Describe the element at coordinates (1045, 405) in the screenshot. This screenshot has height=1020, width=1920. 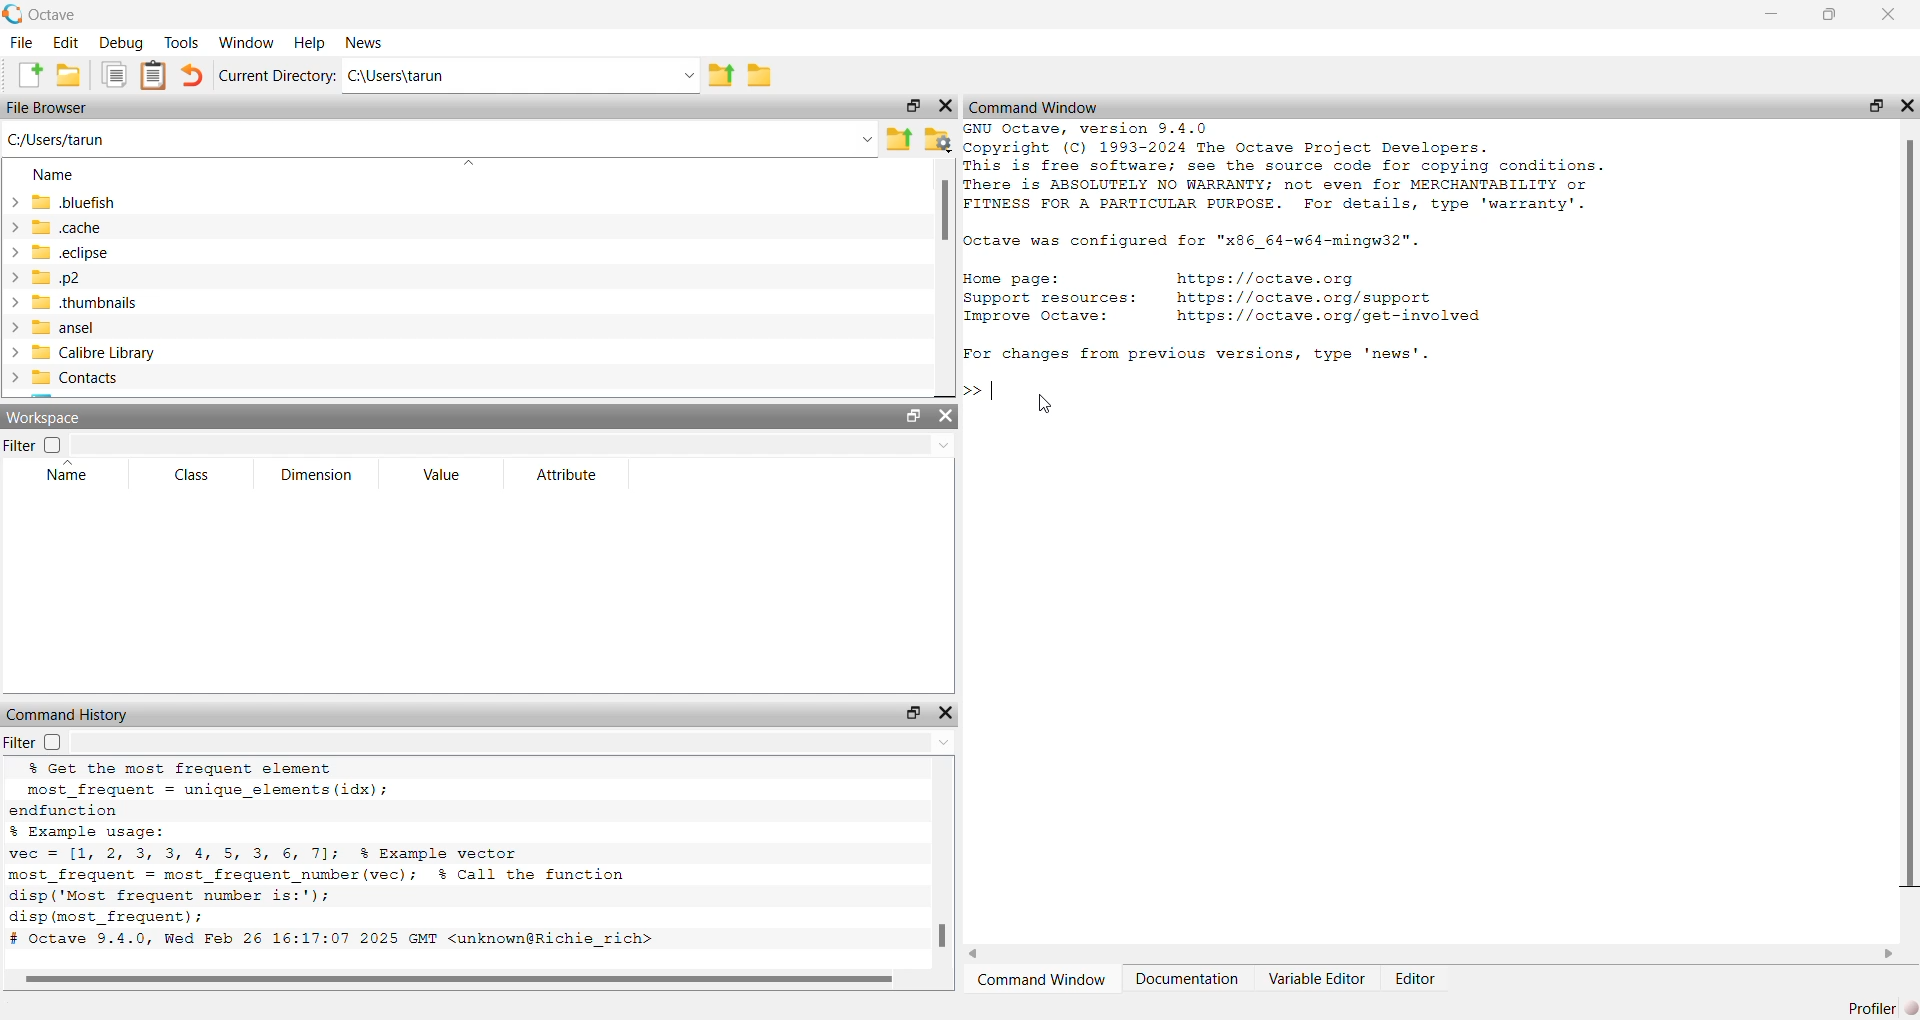
I see `cursor` at that location.